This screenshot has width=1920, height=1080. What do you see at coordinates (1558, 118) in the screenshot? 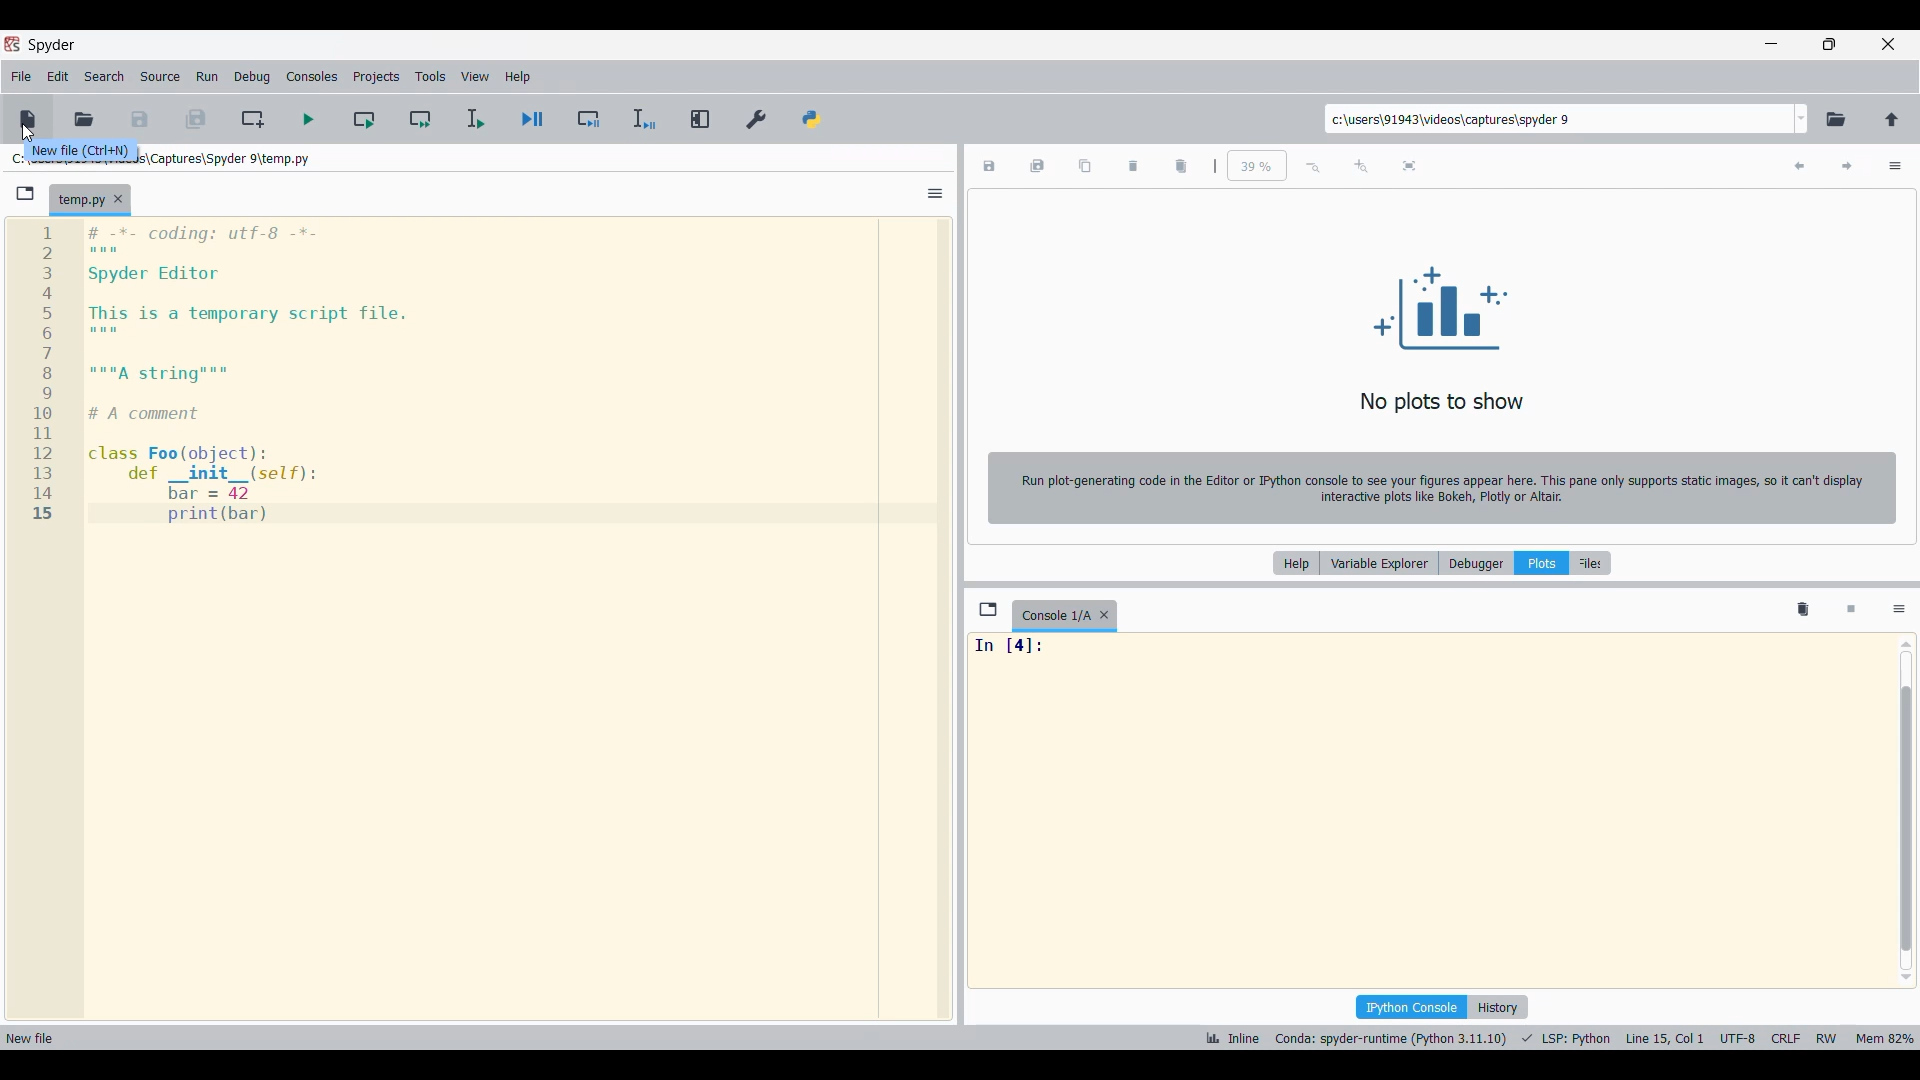
I see `Input folder location` at bounding box center [1558, 118].